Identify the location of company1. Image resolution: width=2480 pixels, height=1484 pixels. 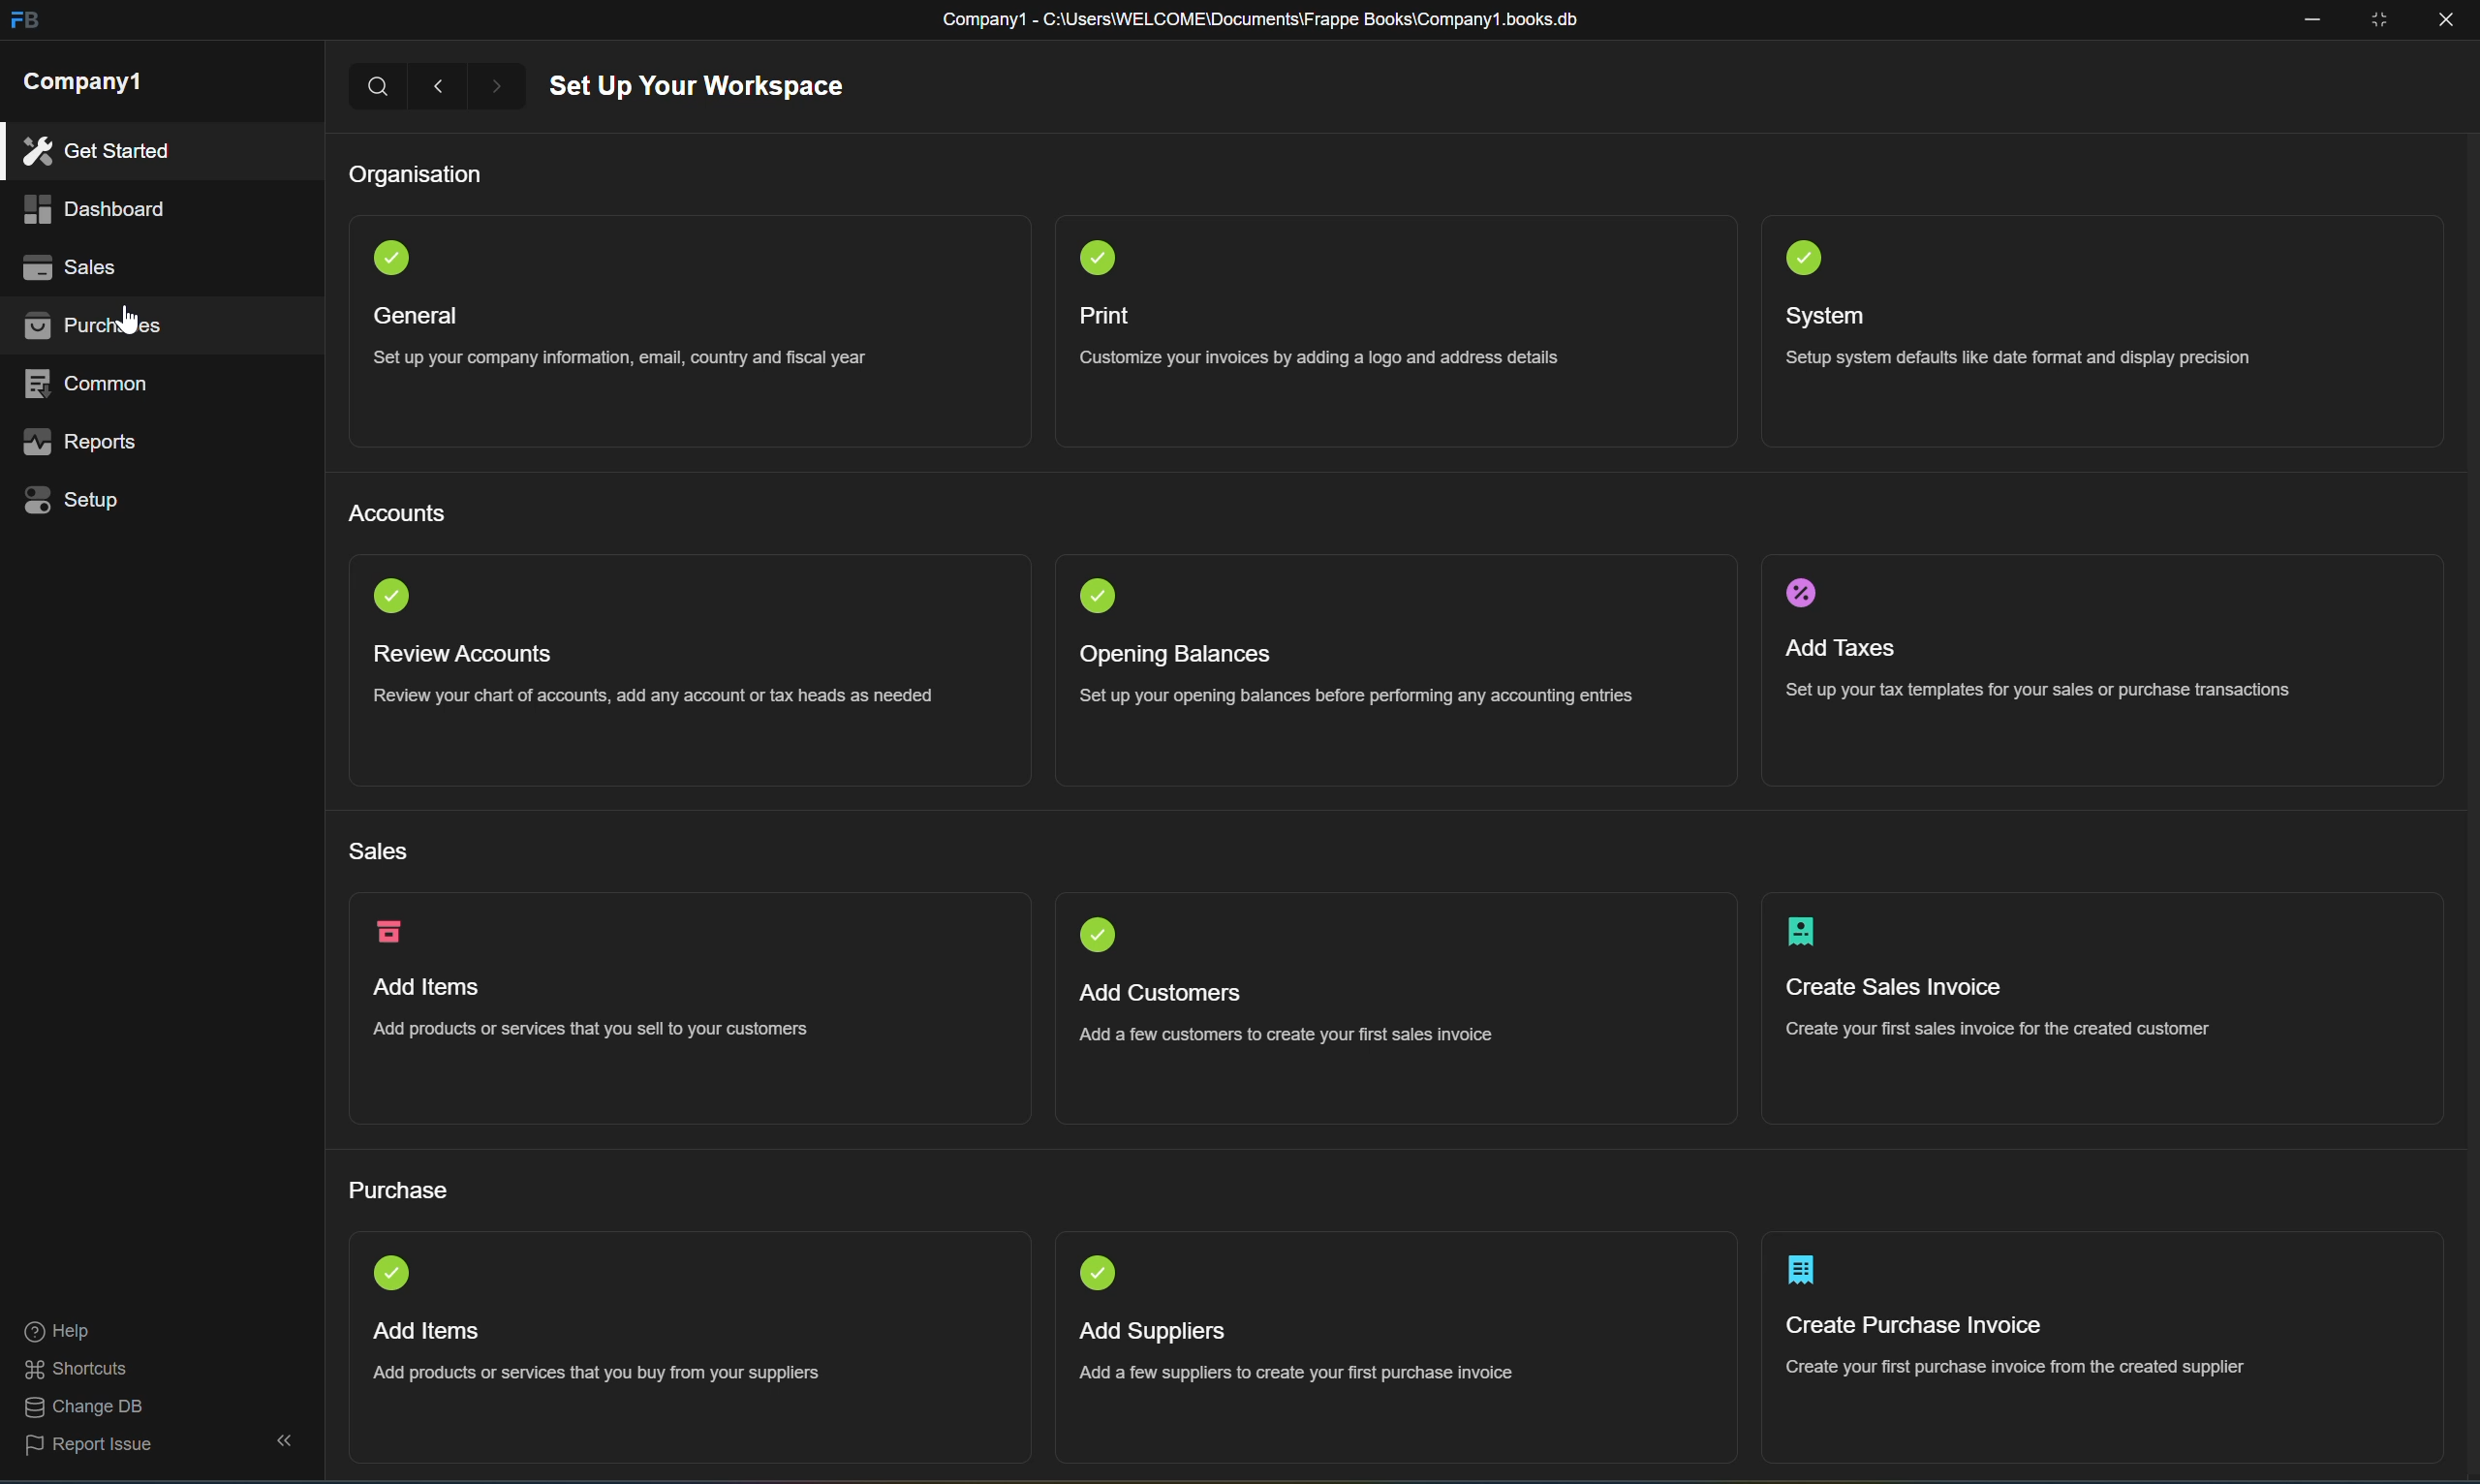
(86, 84).